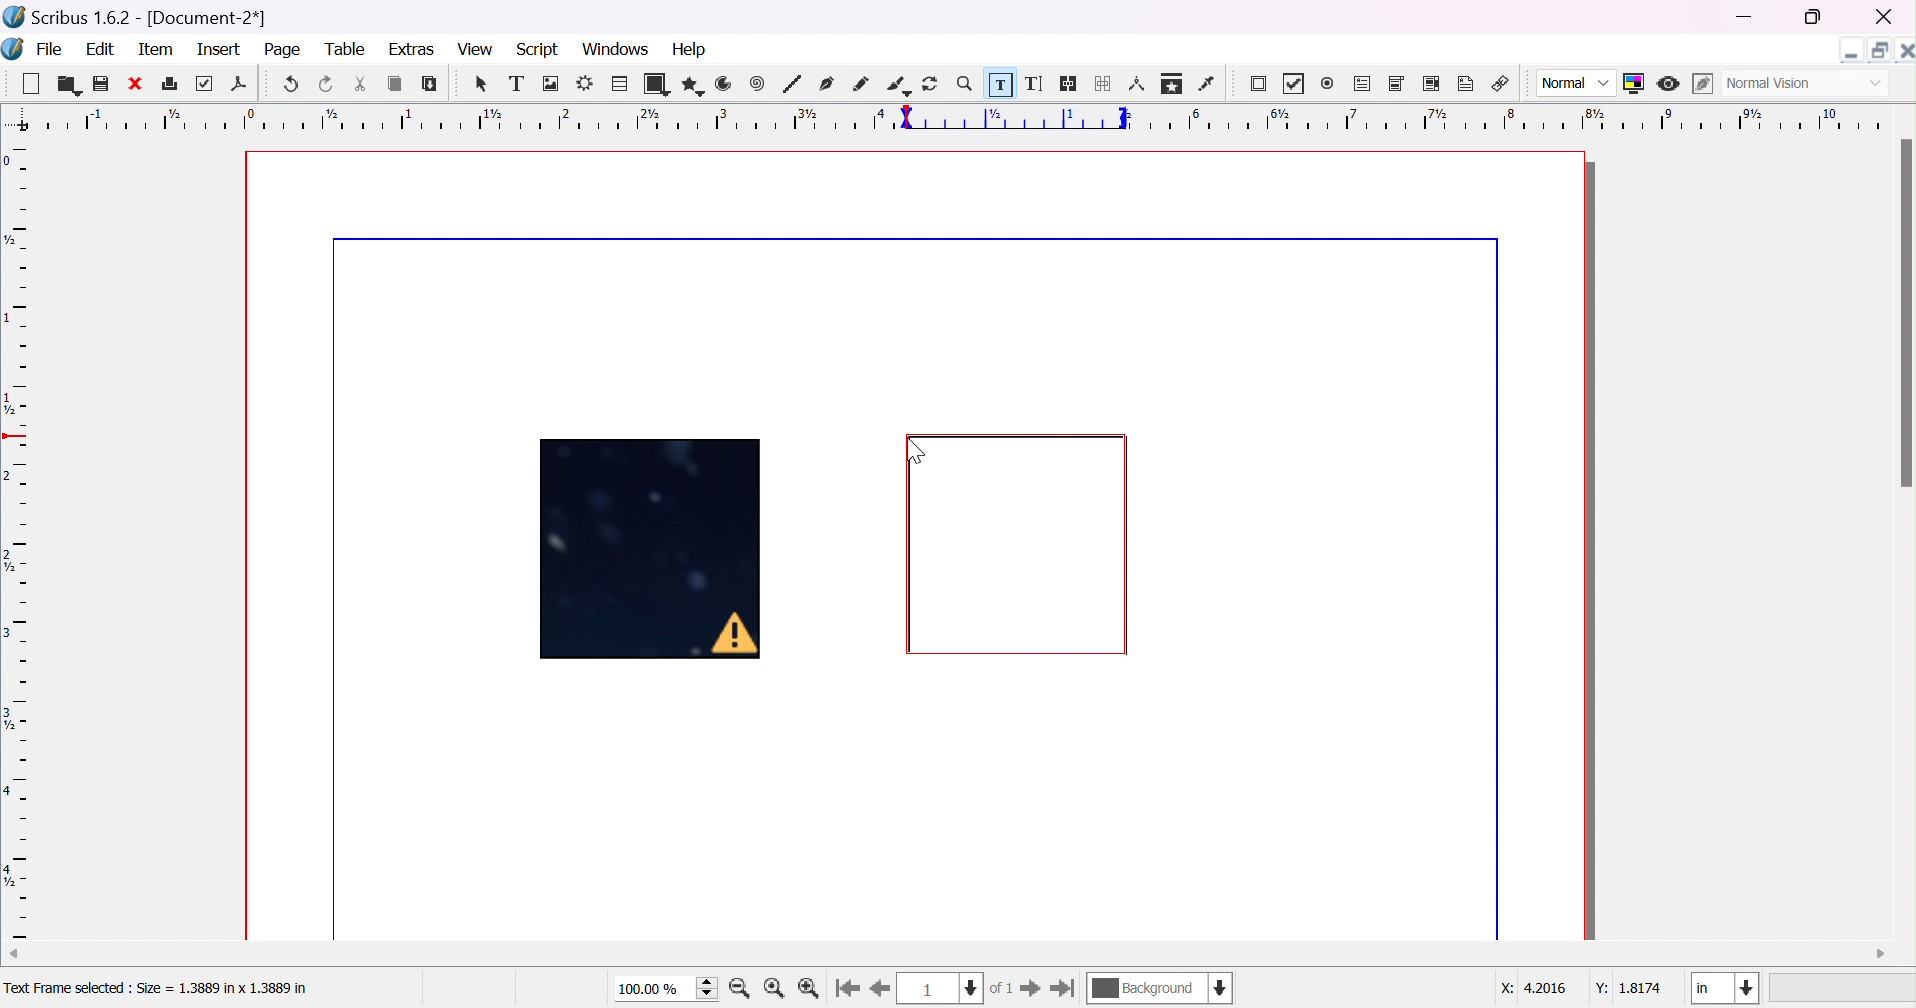 This screenshot has width=1916, height=1008. Describe the element at coordinates (538, 50) in the screenshot. I see `script` at that location.